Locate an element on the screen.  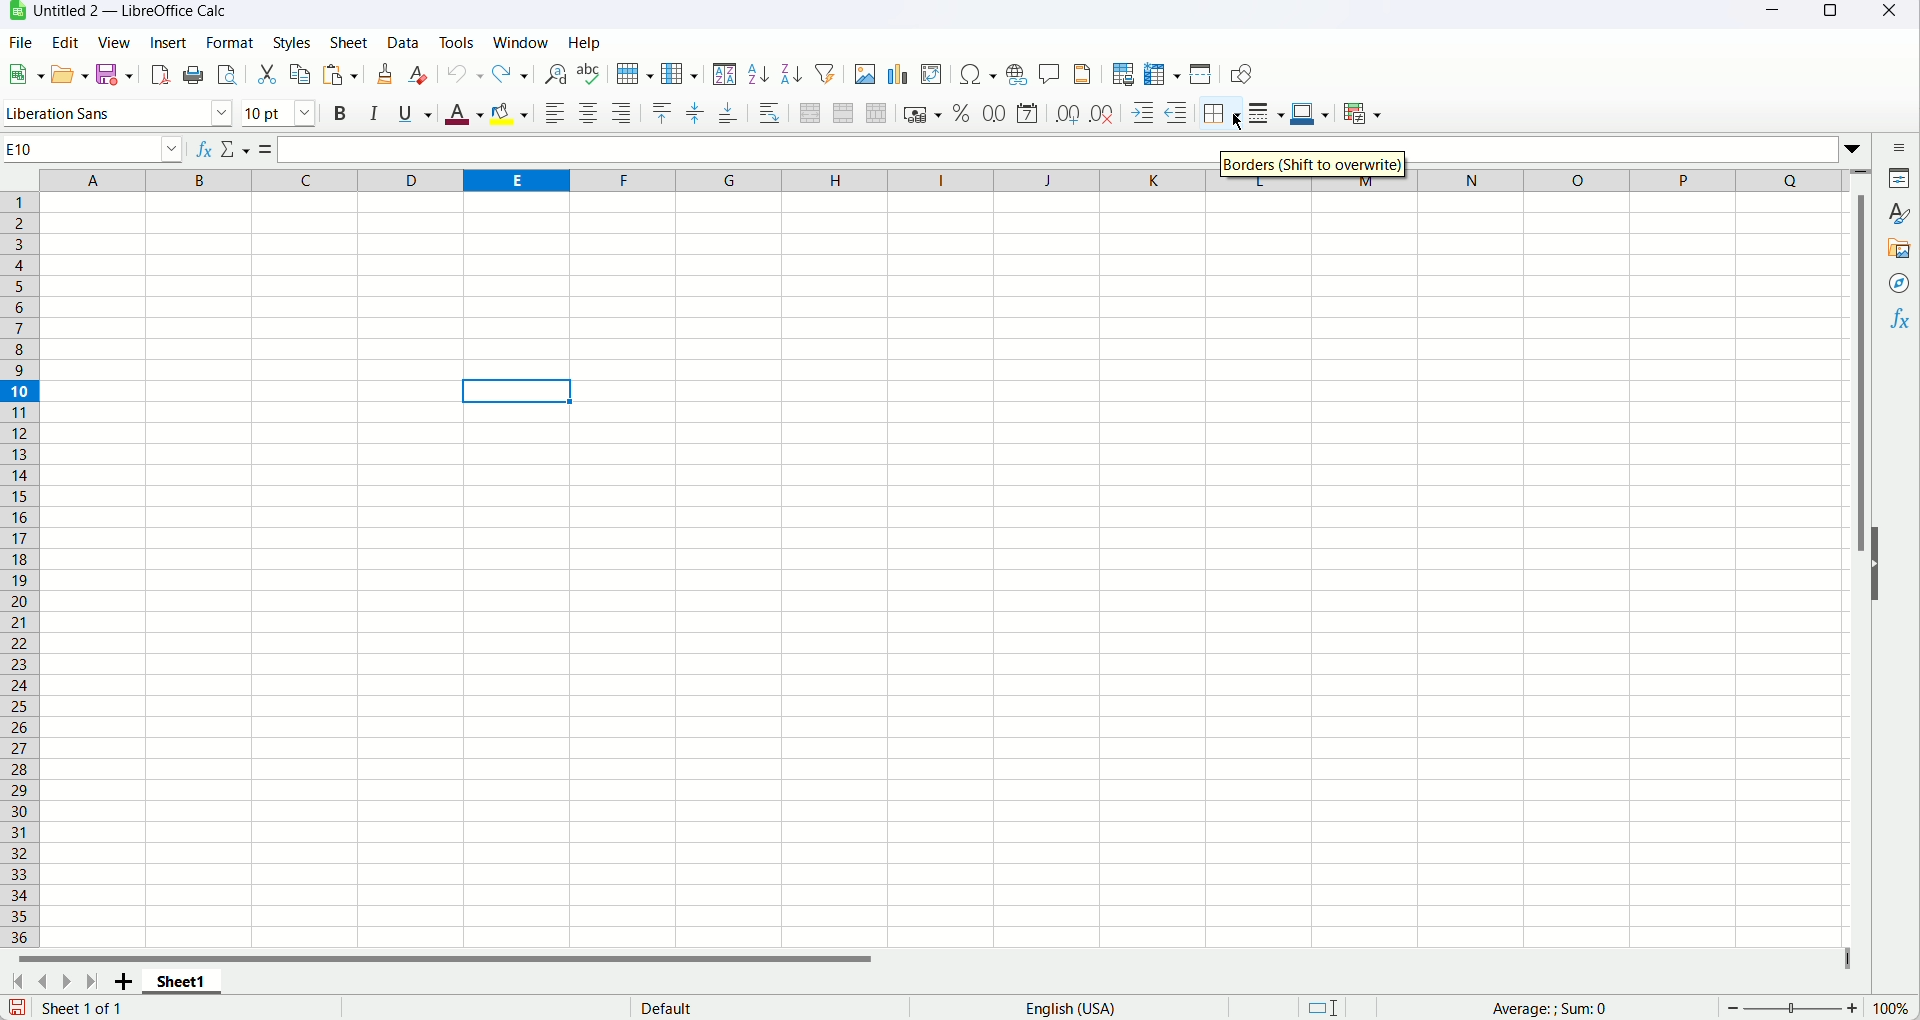
Find and replace is located at coordinates (553, 74).